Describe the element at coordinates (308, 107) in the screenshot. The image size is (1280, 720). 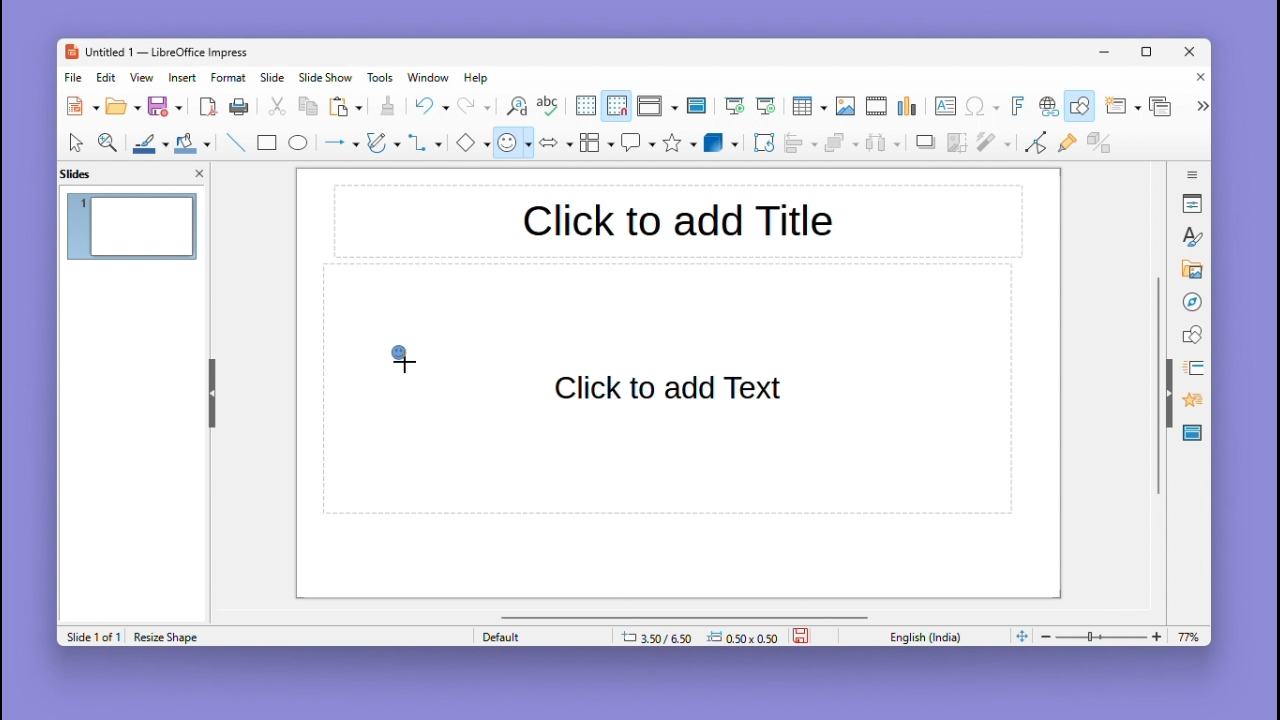
I see `copy` at that location.